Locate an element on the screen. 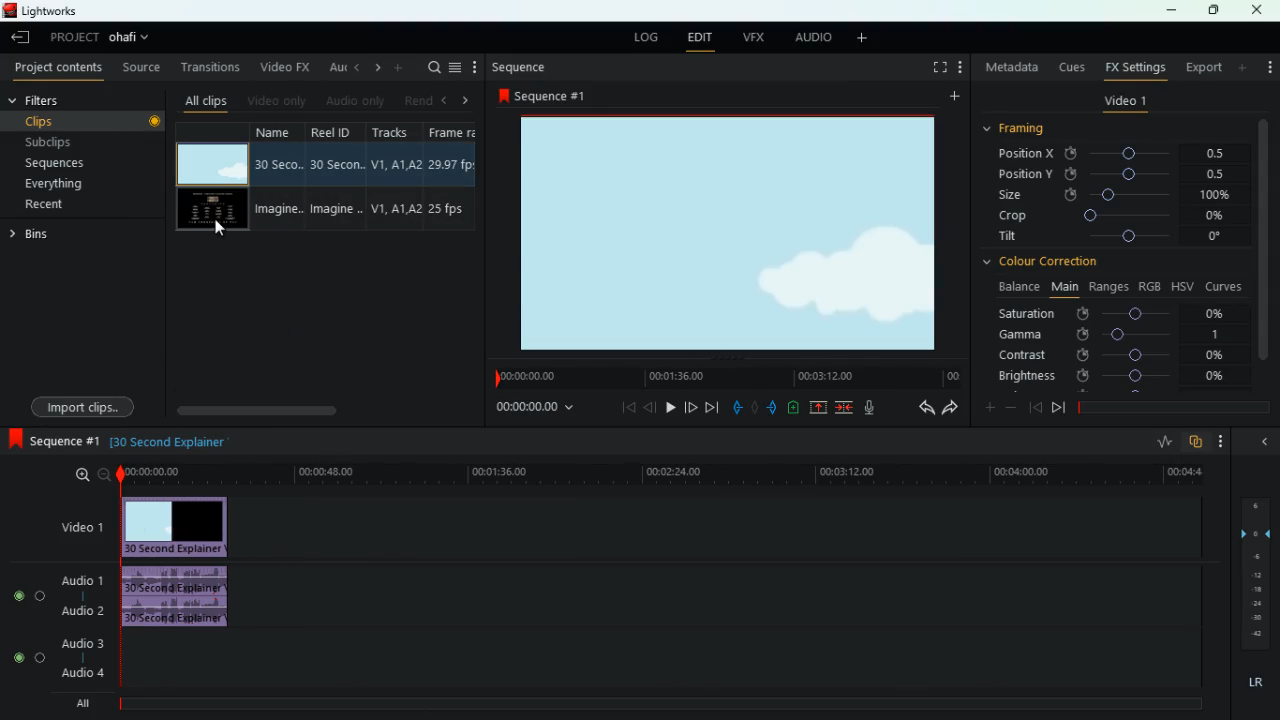 The height and width of the screenshot is (720, 1280). time frame is located at coordinates (1174, 408).